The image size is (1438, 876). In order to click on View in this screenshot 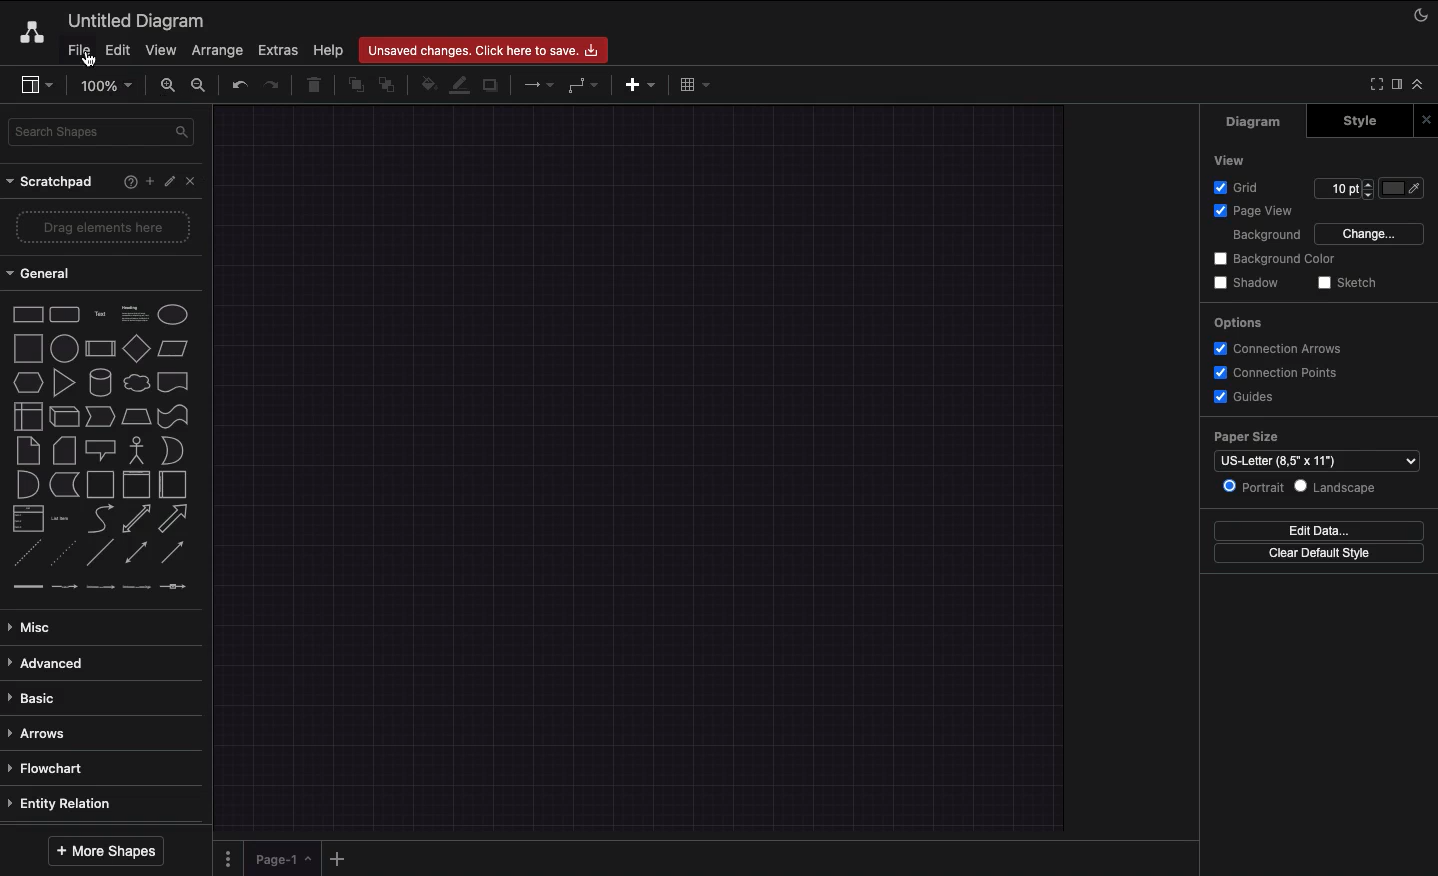, I will do `click(161, 47)`.